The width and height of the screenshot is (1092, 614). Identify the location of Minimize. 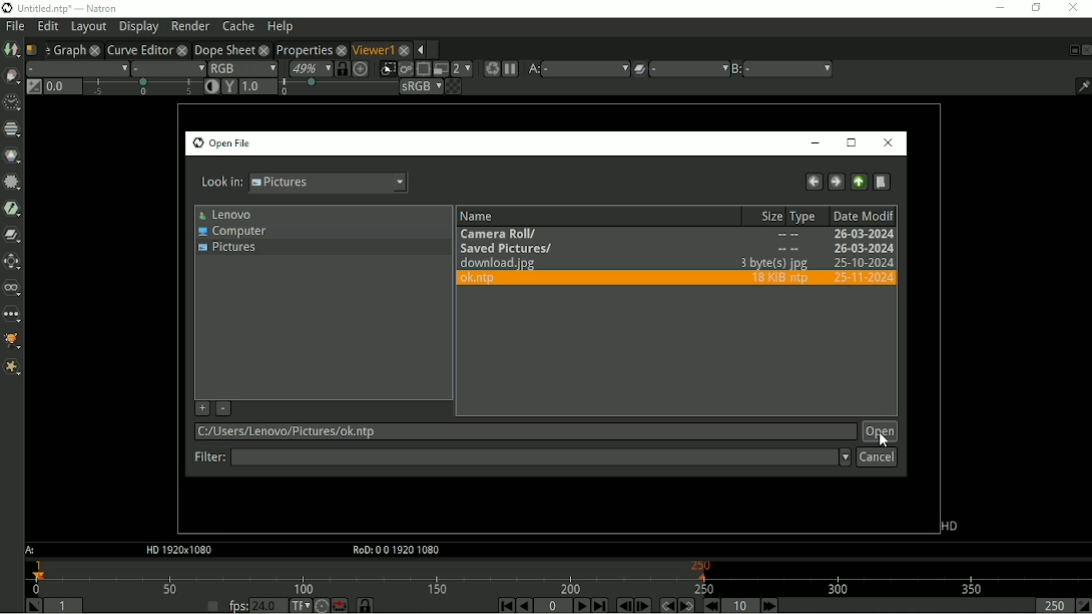
(998, 7).